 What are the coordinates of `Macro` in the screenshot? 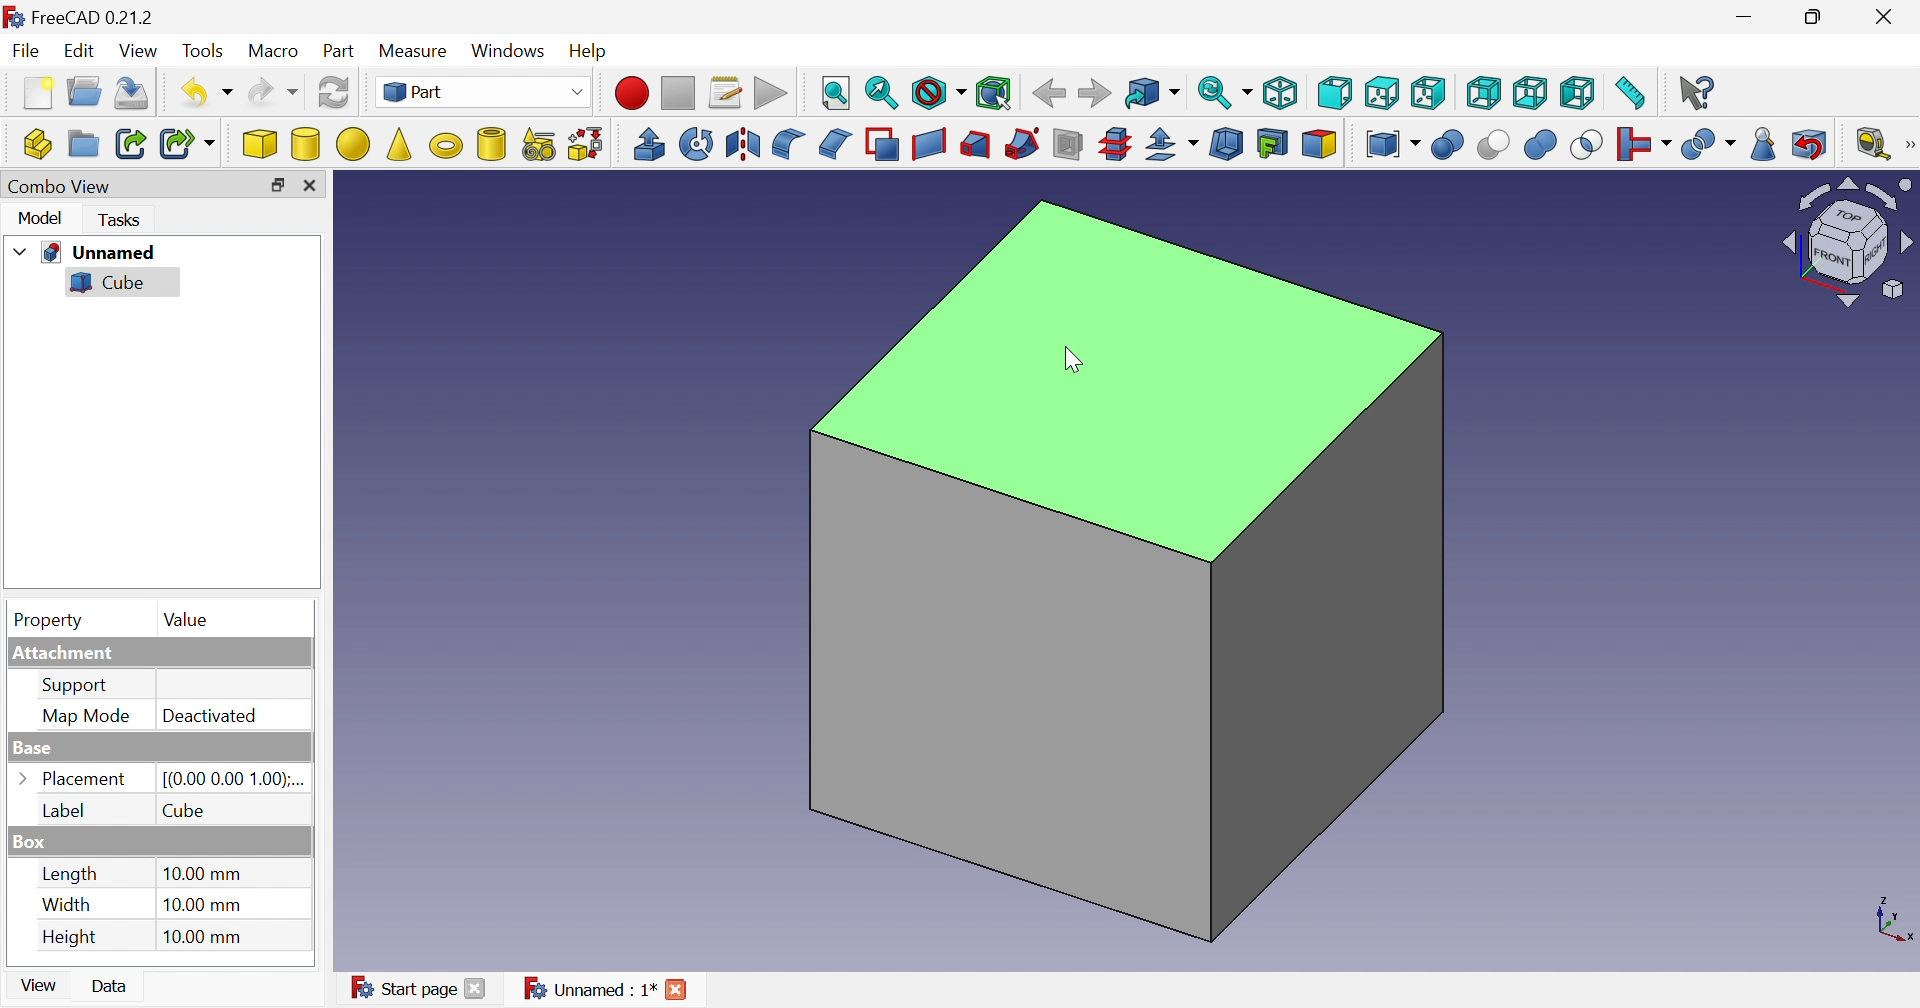 It's located at (274, 51).